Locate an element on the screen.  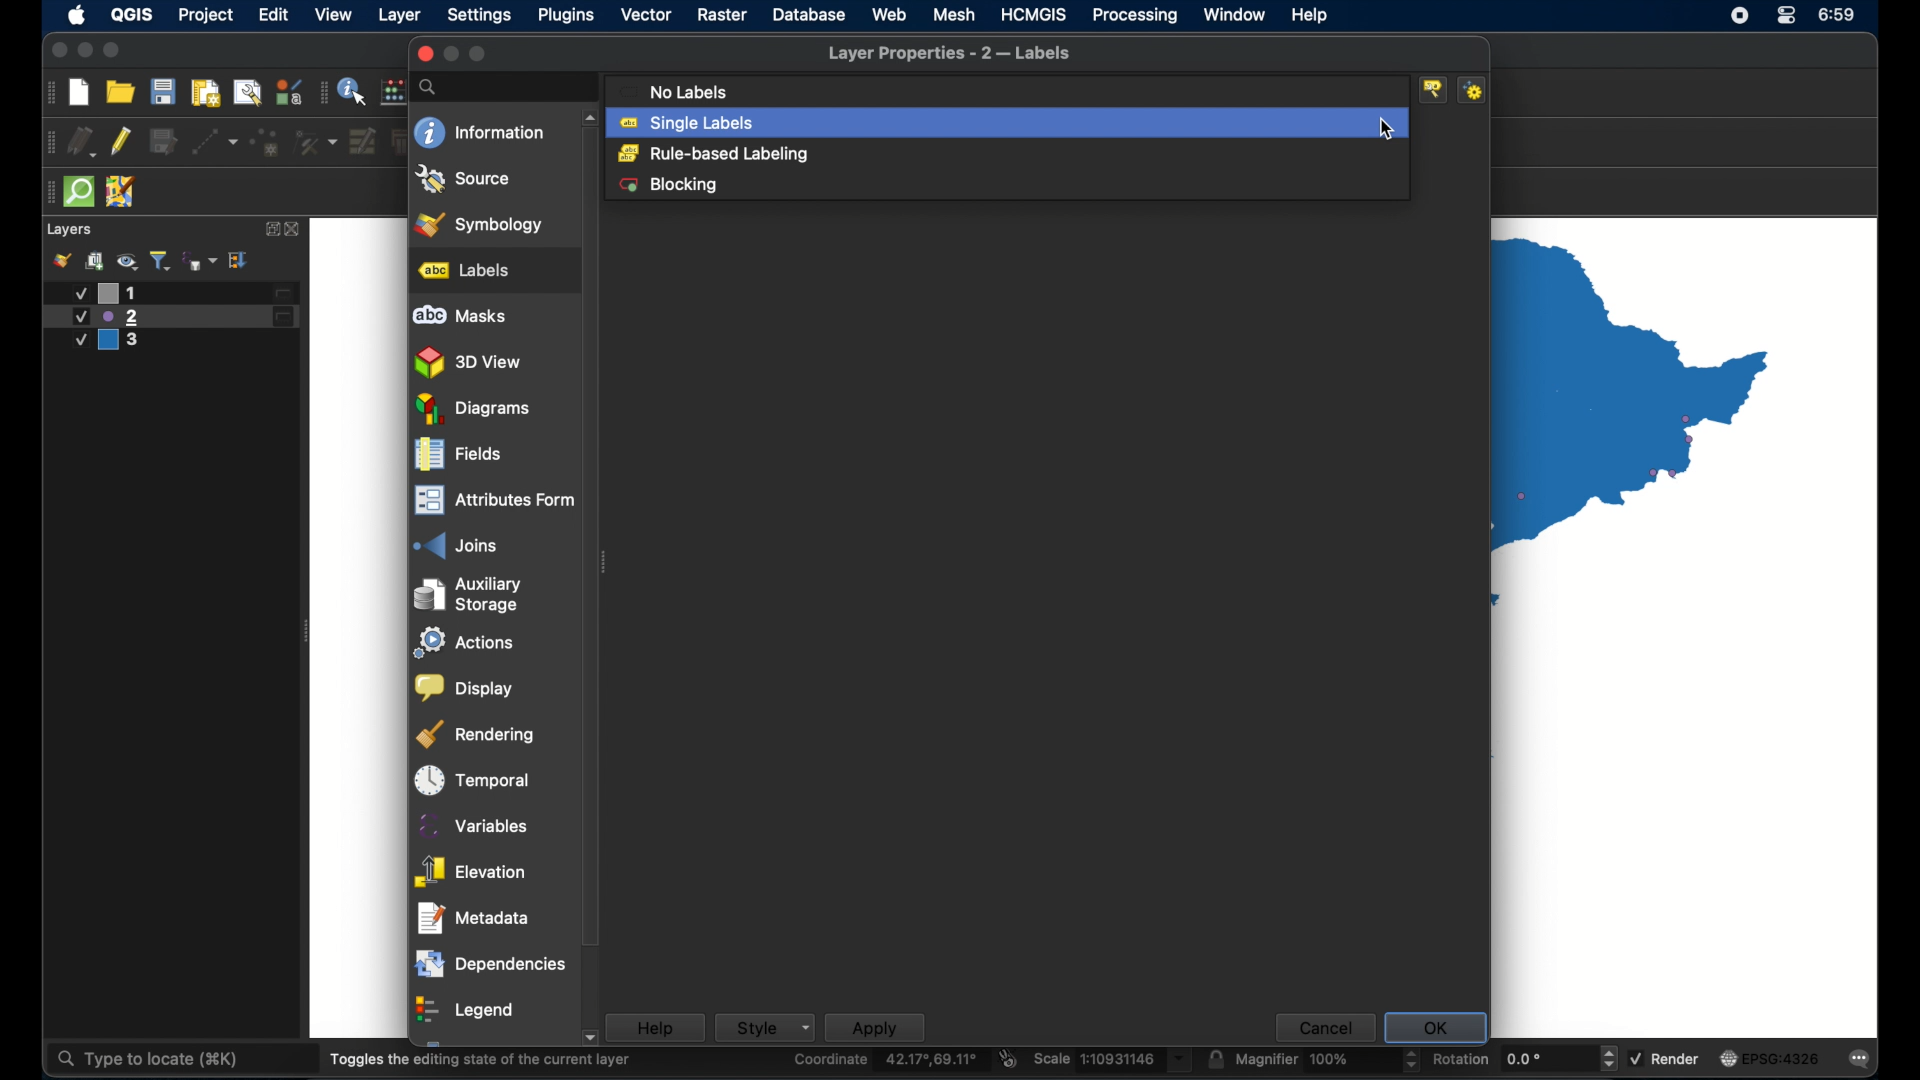
attributes form is located at coordinates (492, 500).